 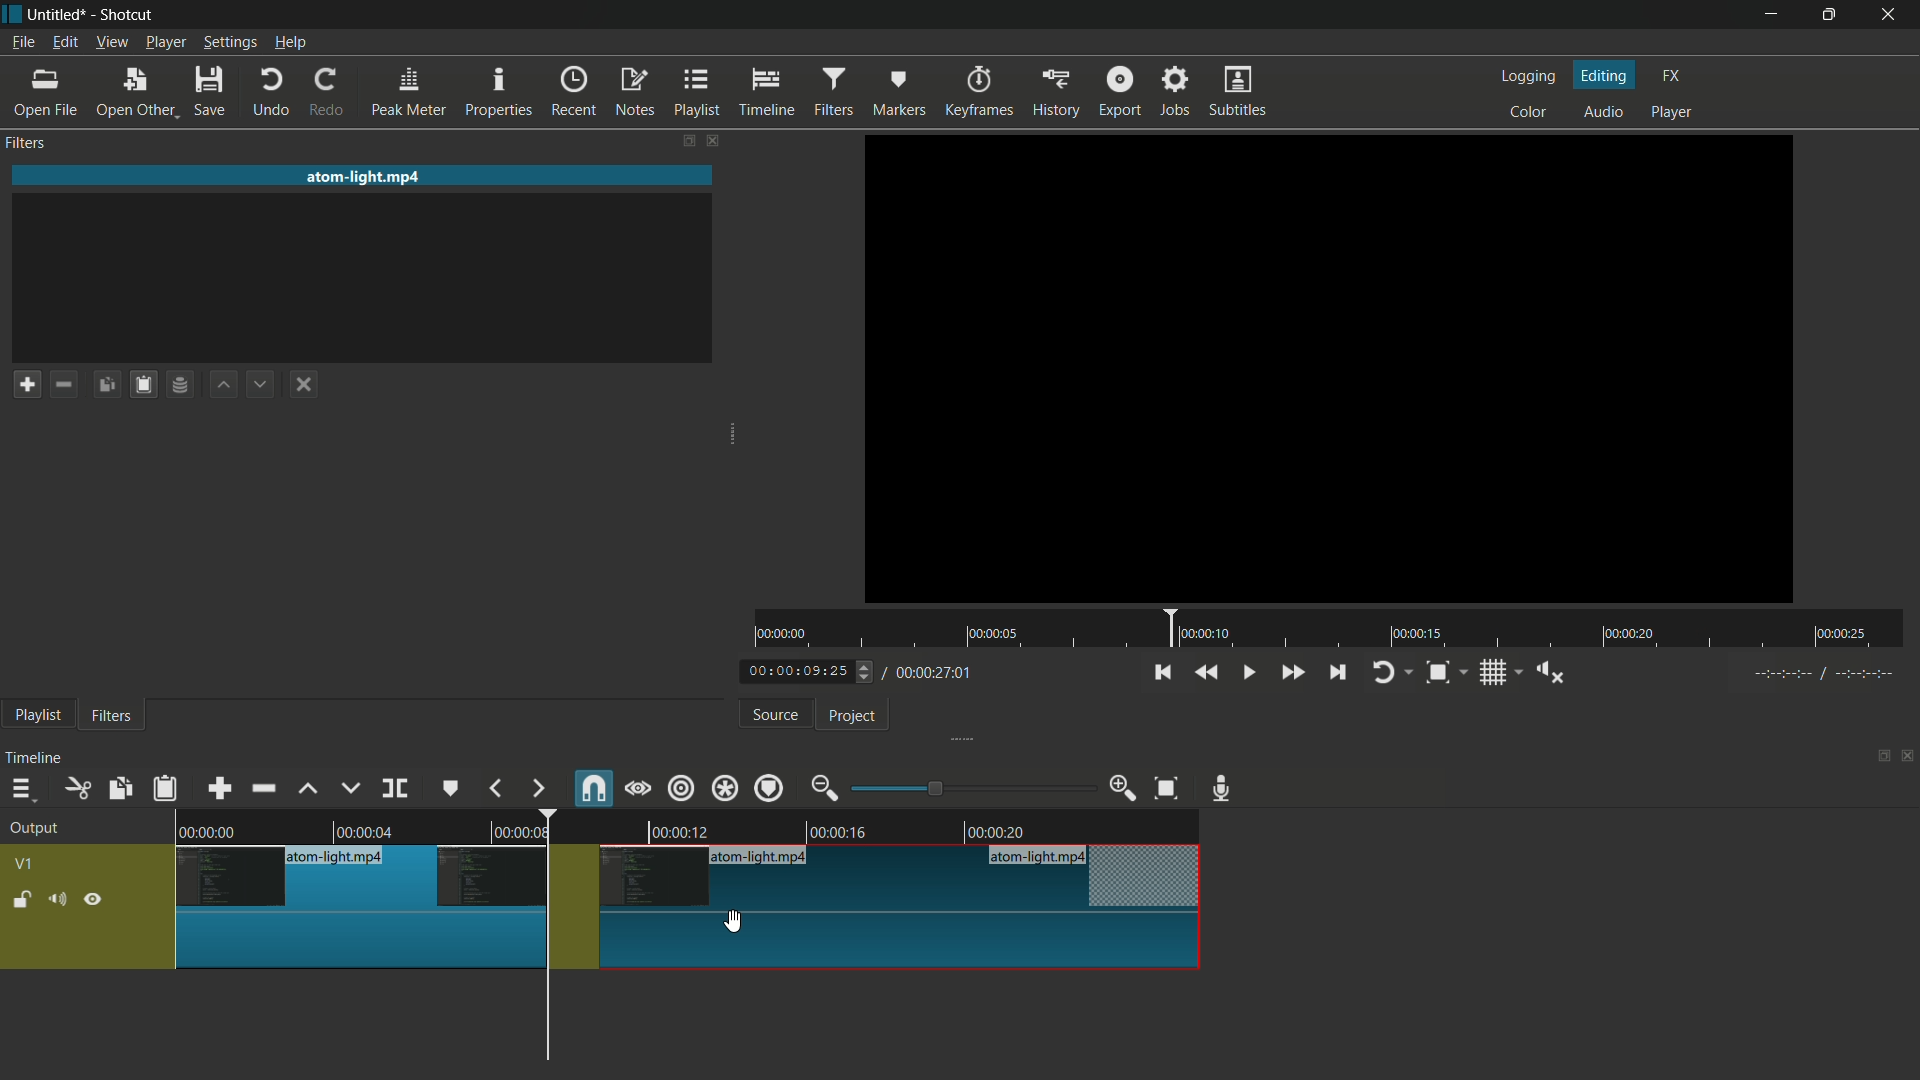 What do you see at coordinates (1291, 672) in the screenshot?
I see `quickly play forward` at bounding box center [1291, 672].